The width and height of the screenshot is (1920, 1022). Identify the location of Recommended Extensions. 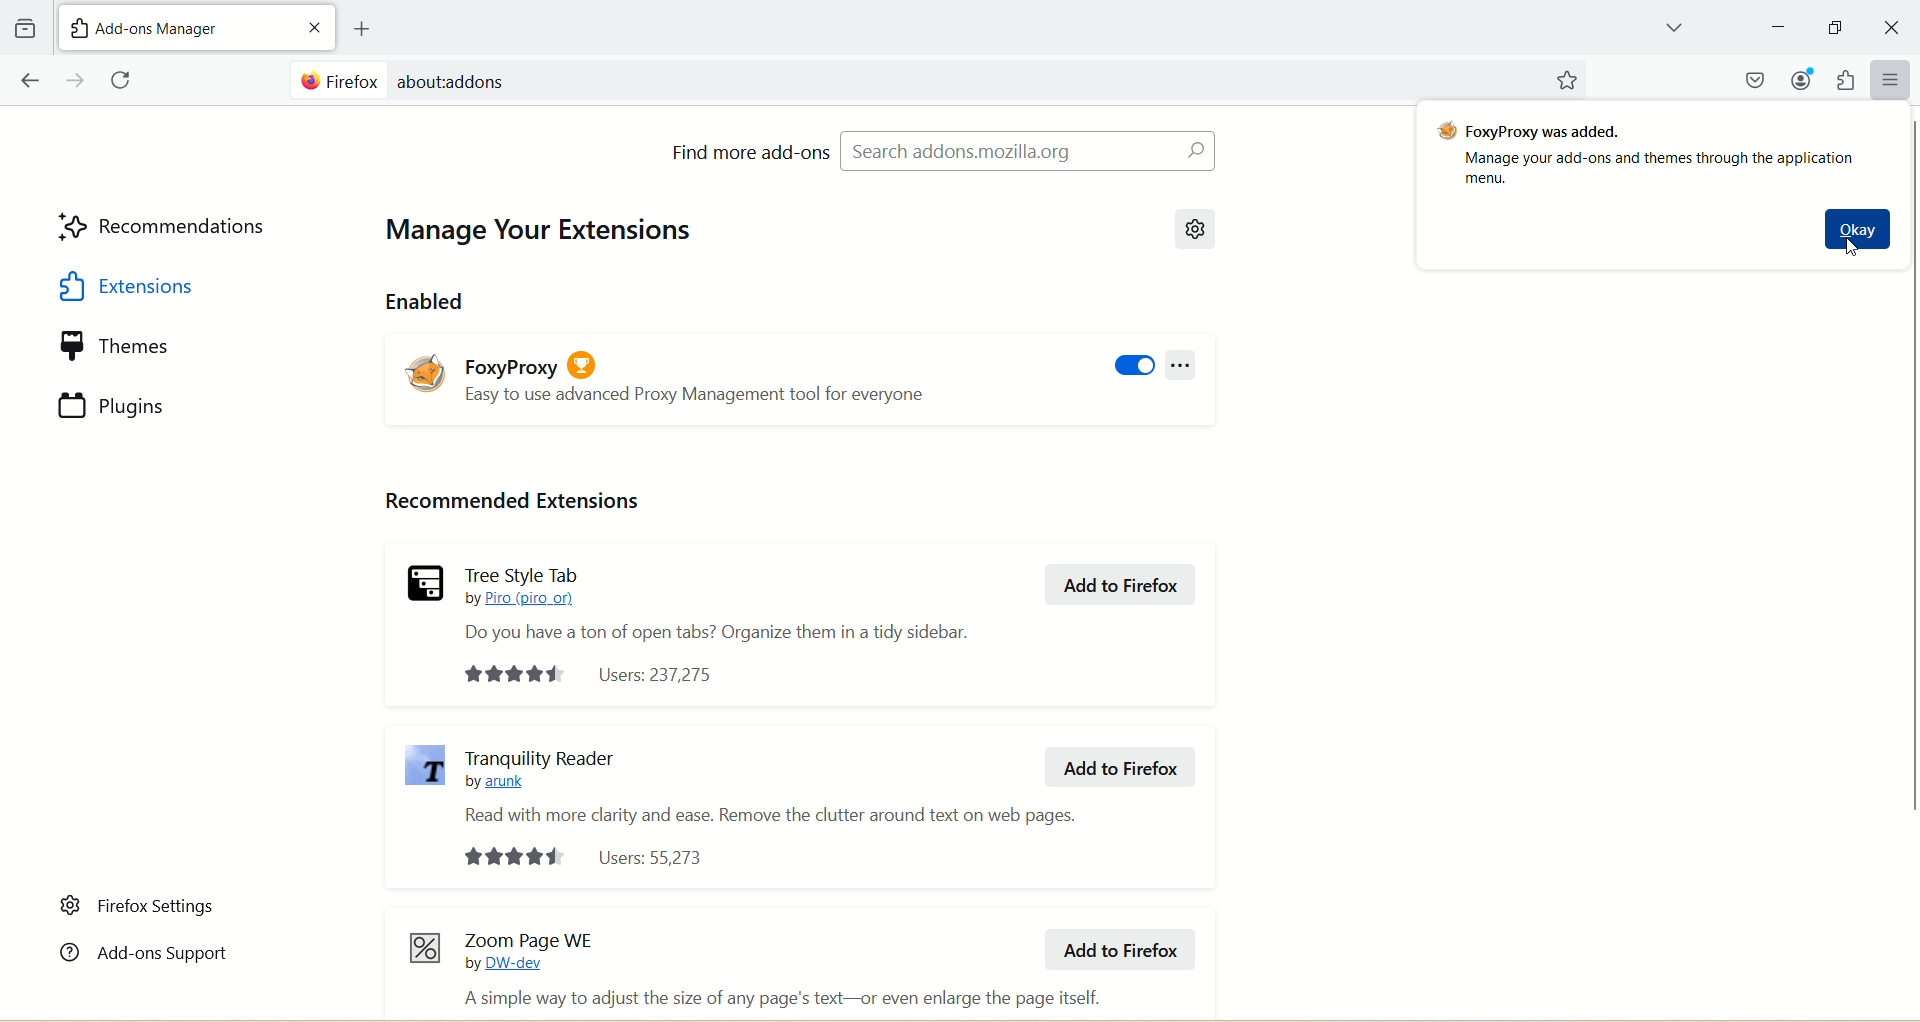
(511, 502).